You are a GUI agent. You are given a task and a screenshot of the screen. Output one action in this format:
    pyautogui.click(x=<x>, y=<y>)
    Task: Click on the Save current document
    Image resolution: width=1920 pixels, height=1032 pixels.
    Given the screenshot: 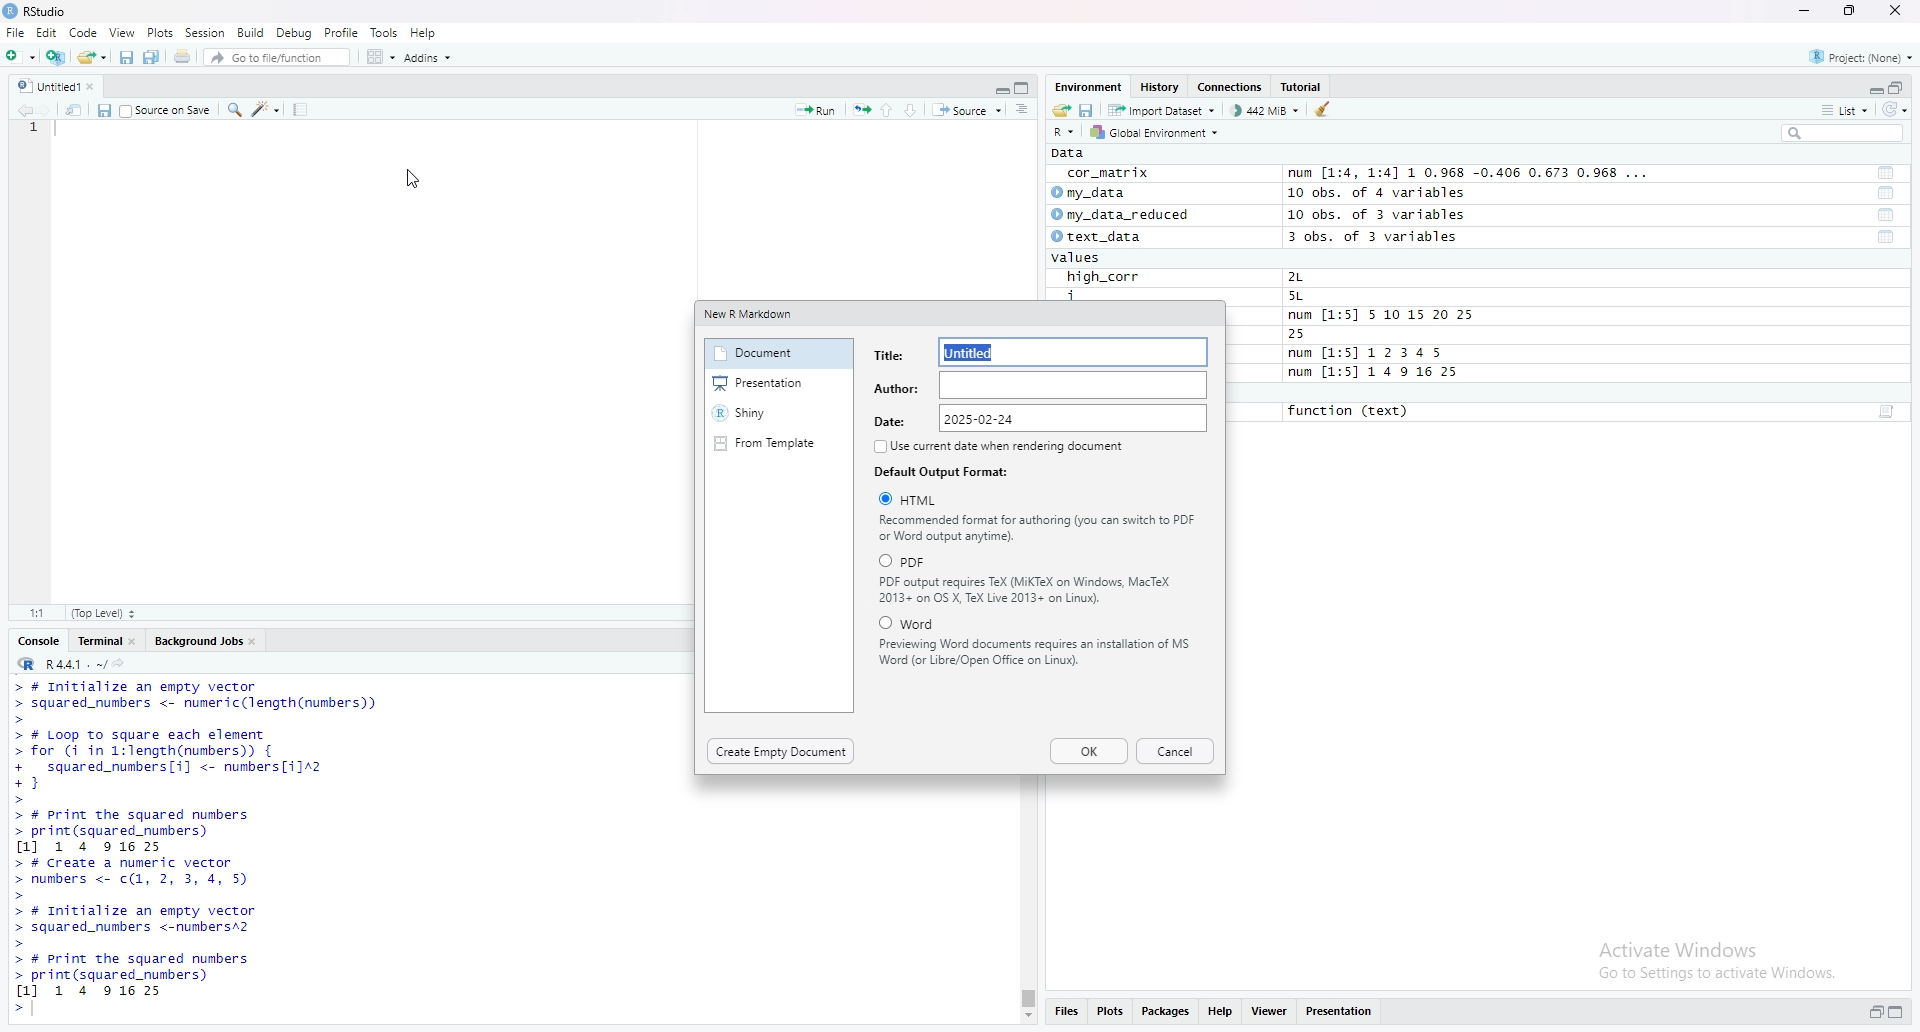 What is the action you would take?
    pyautogui.click(x=126, y=57)
    